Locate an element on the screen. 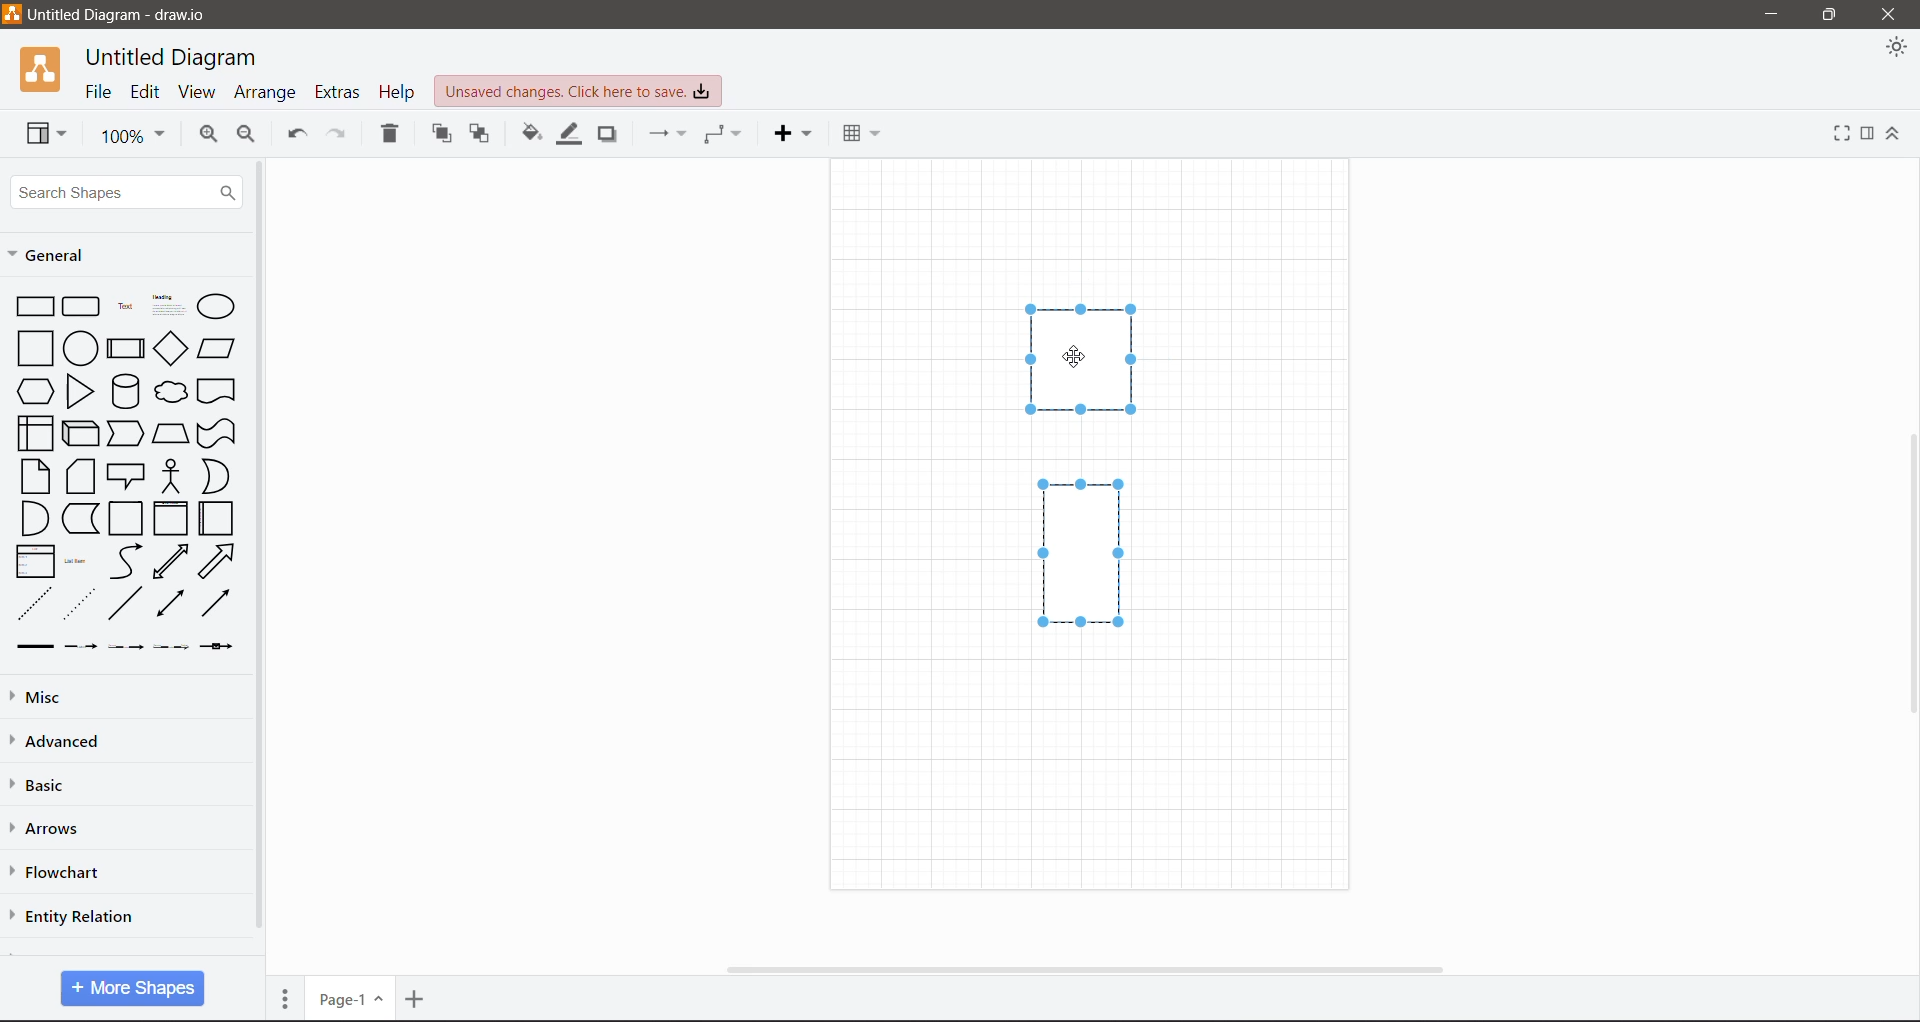  Restore Down is located at coordinates (1830, 15).